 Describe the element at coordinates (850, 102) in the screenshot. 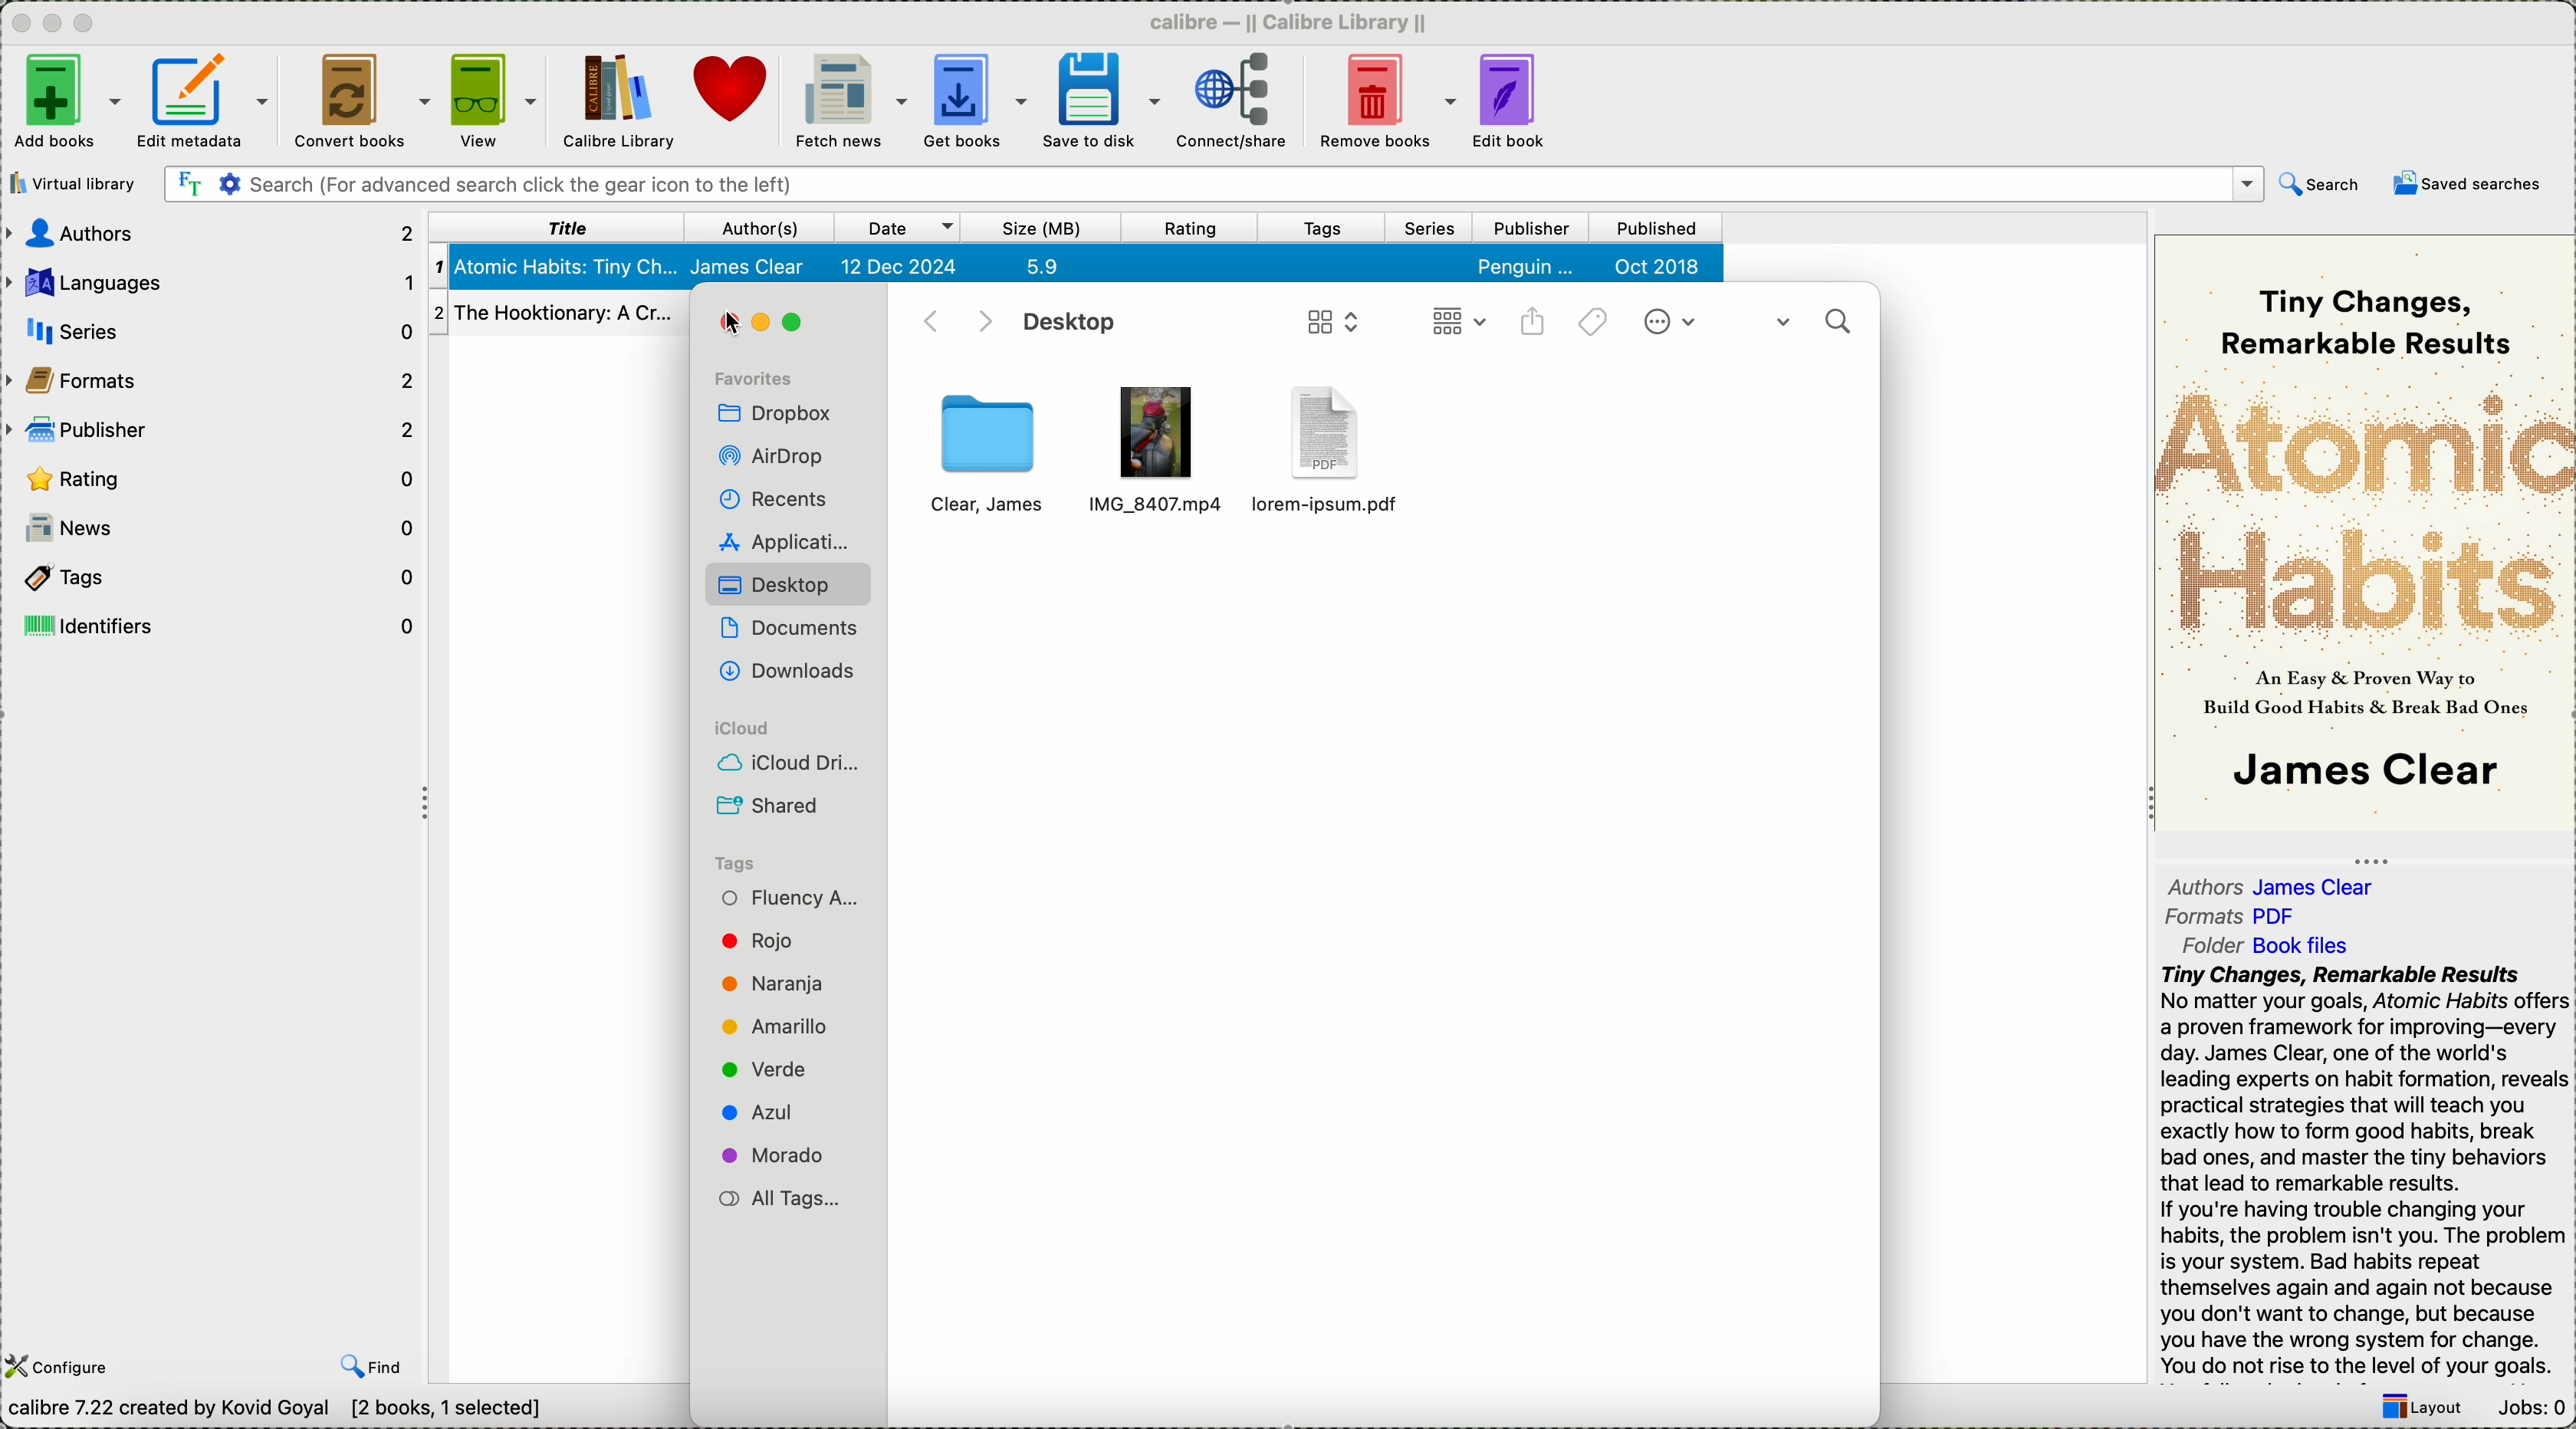

I see `fetch news` at that location.